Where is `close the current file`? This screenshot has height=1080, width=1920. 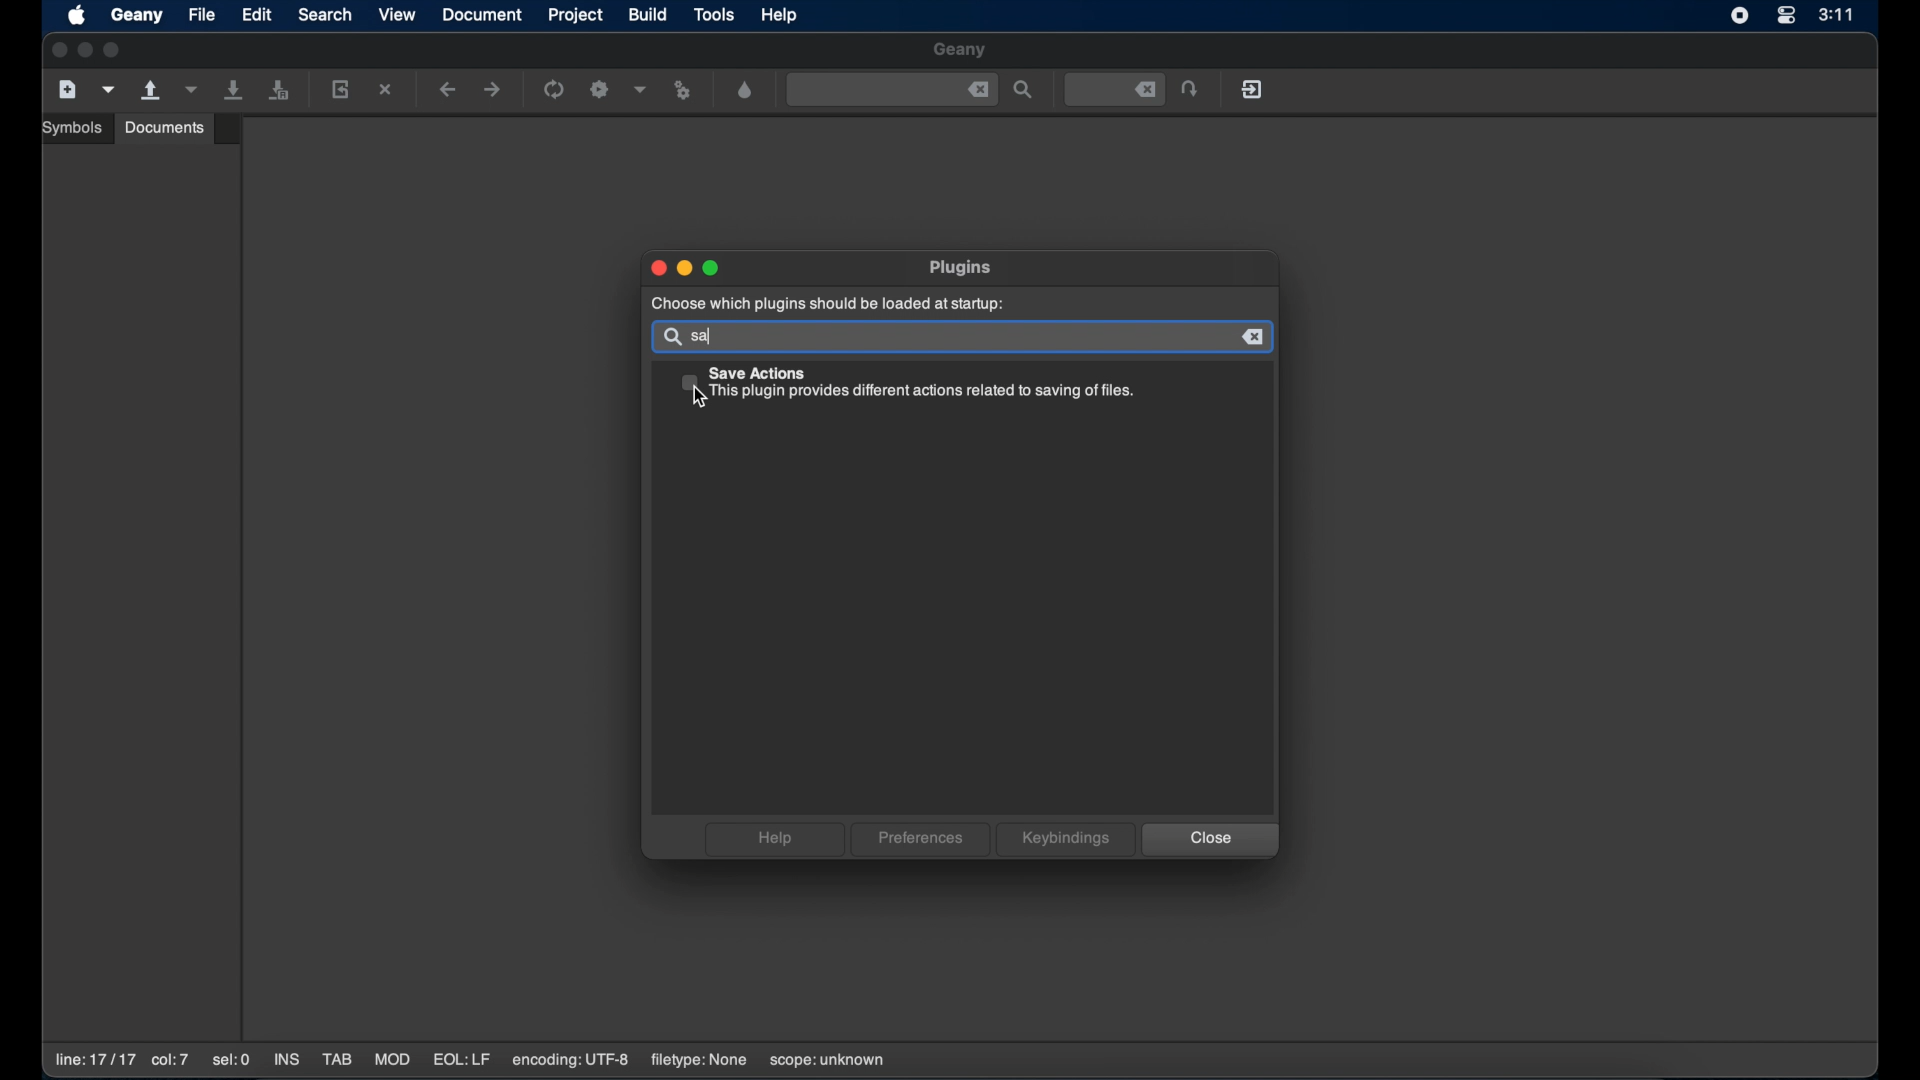 close the current file is located at coordinates (387, 91).